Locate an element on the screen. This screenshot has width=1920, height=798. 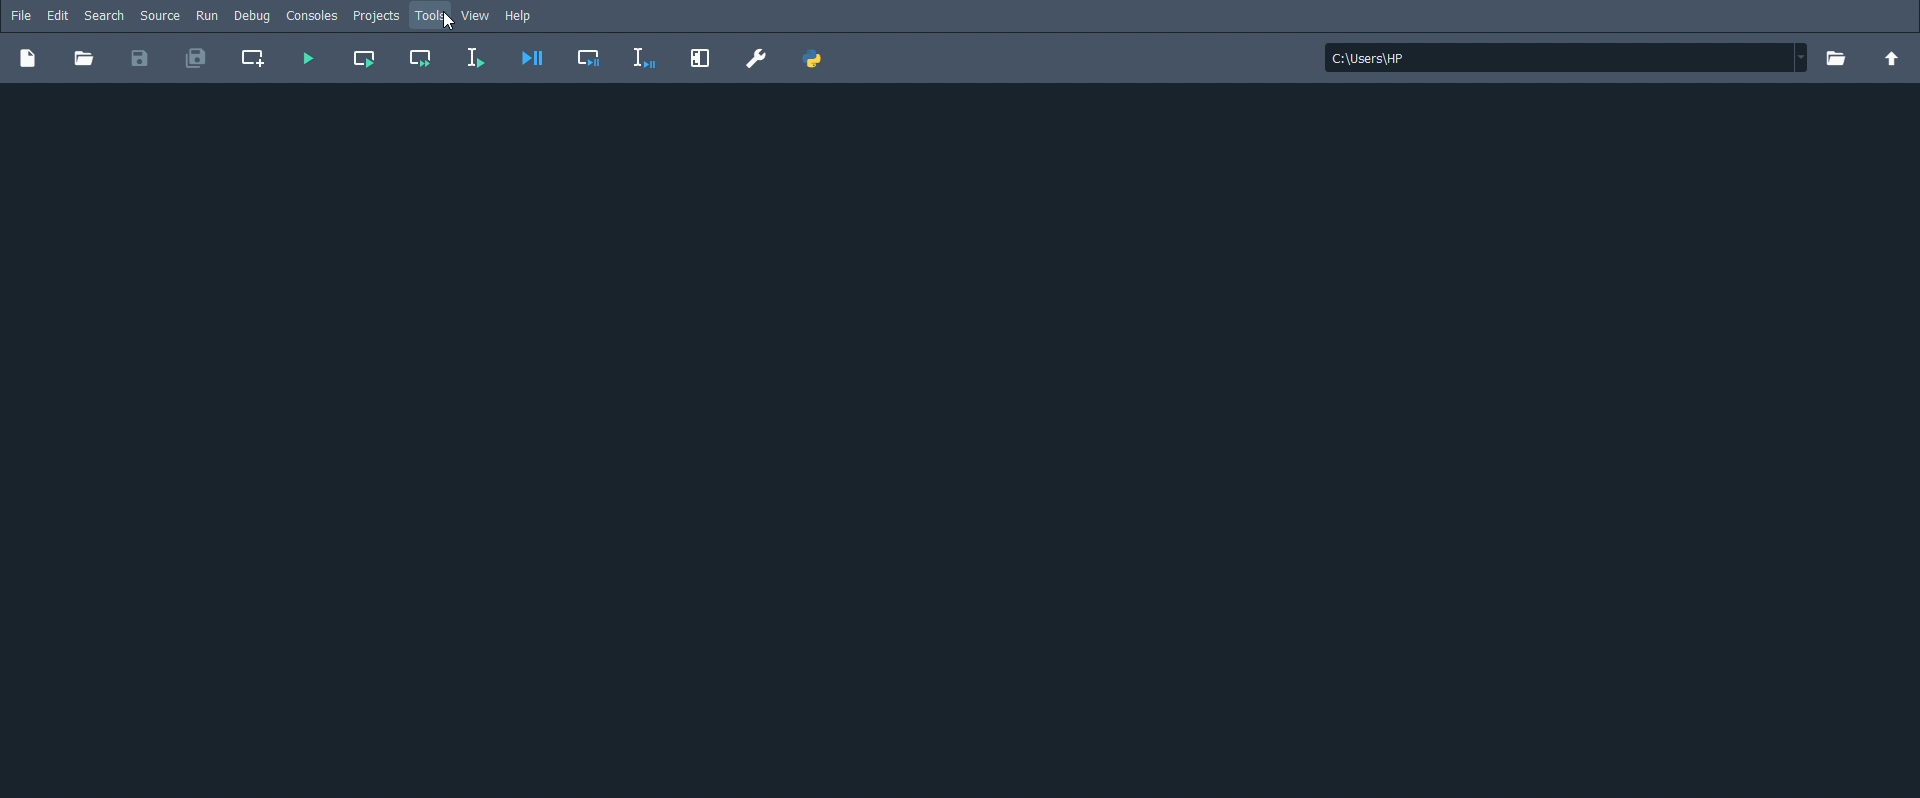
Preferences is located at coordinates (757, 58).